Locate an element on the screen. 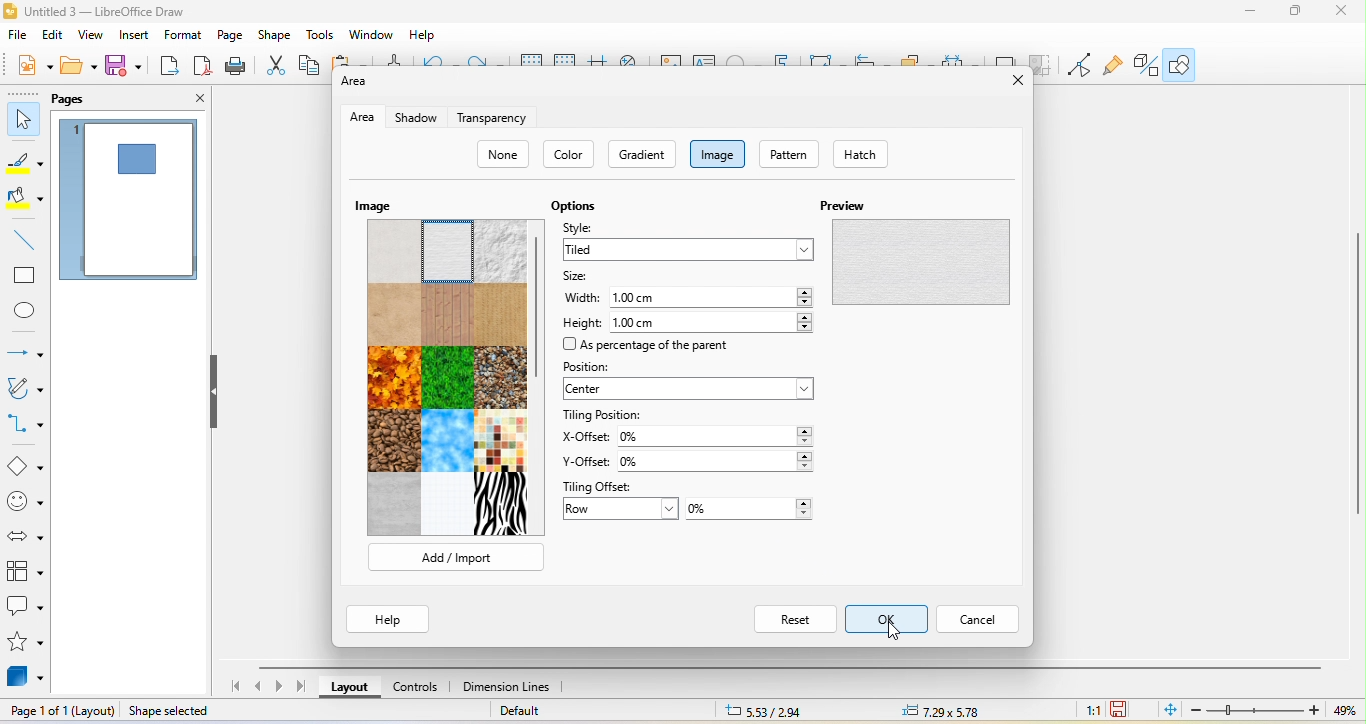 The width and height of the screenshot is (1366, 724). 1.00 cm is located at coordinates (710, 295).